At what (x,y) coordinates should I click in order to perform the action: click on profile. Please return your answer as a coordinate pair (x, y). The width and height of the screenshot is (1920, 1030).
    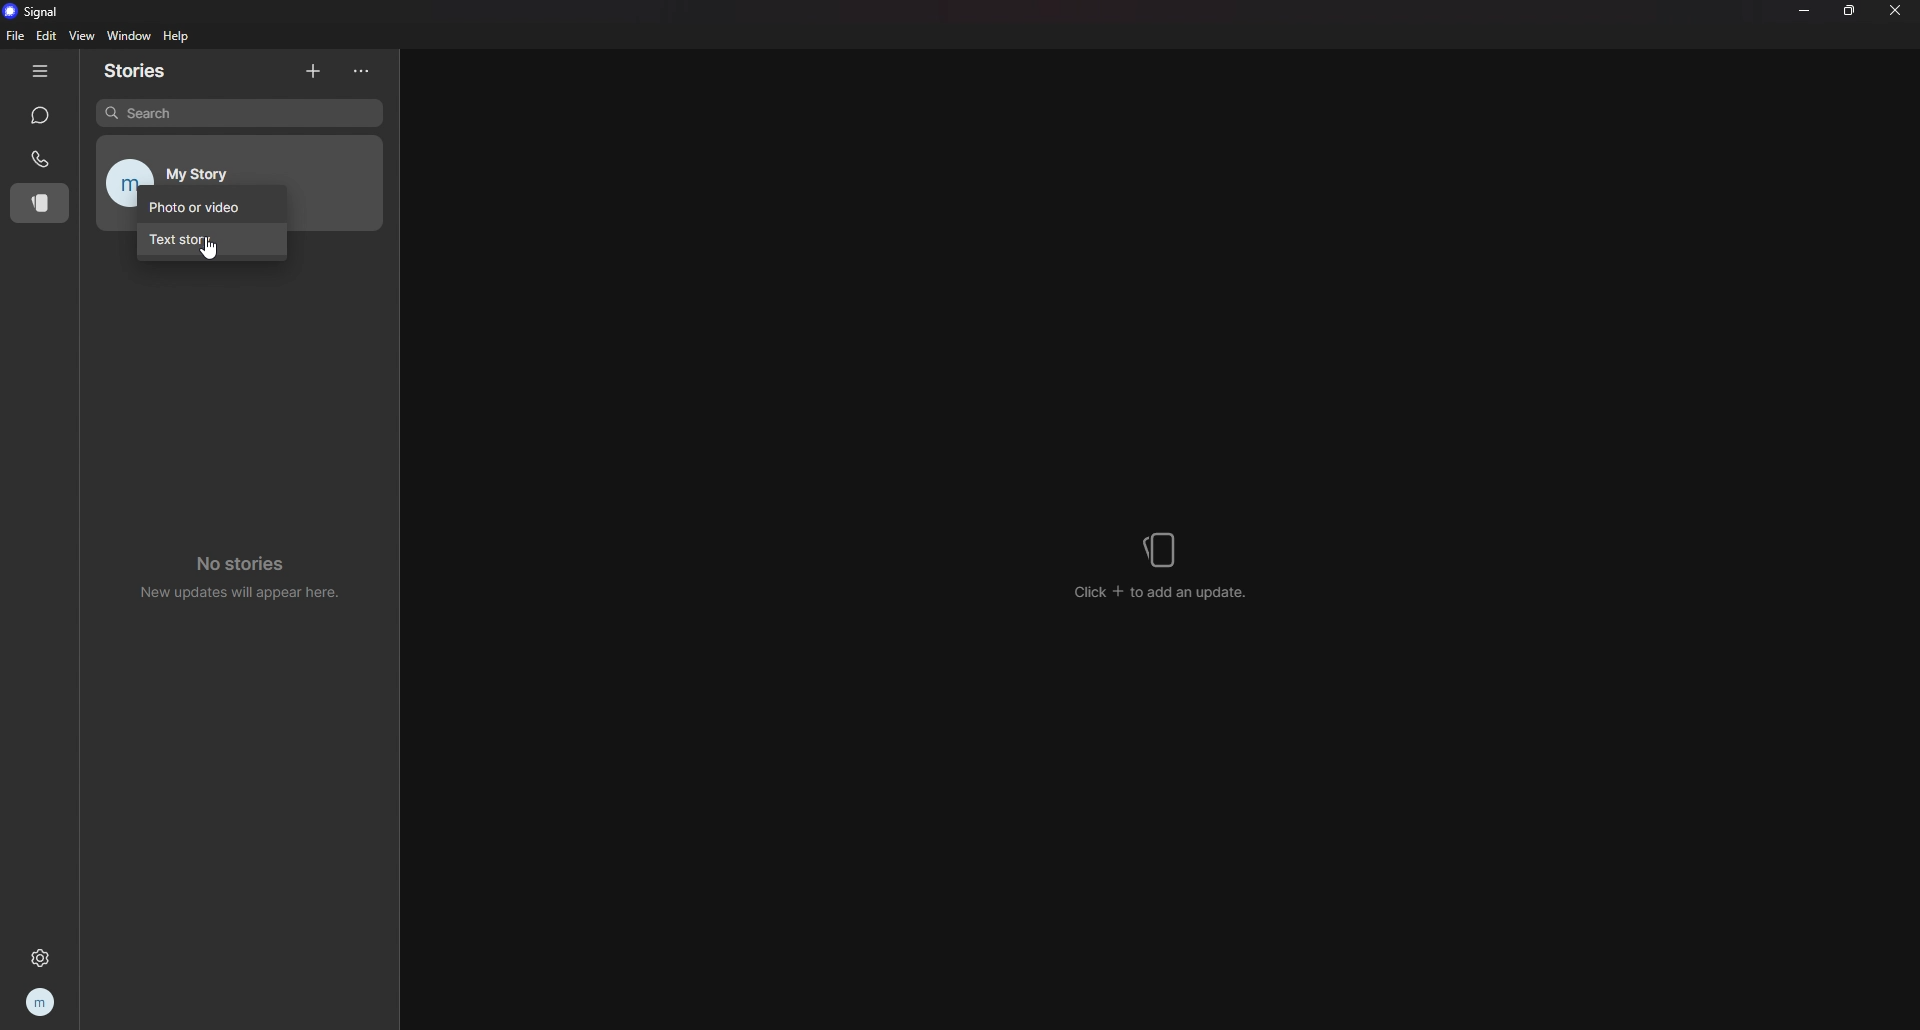
    Looking at the image, I should click on (42, 1002).